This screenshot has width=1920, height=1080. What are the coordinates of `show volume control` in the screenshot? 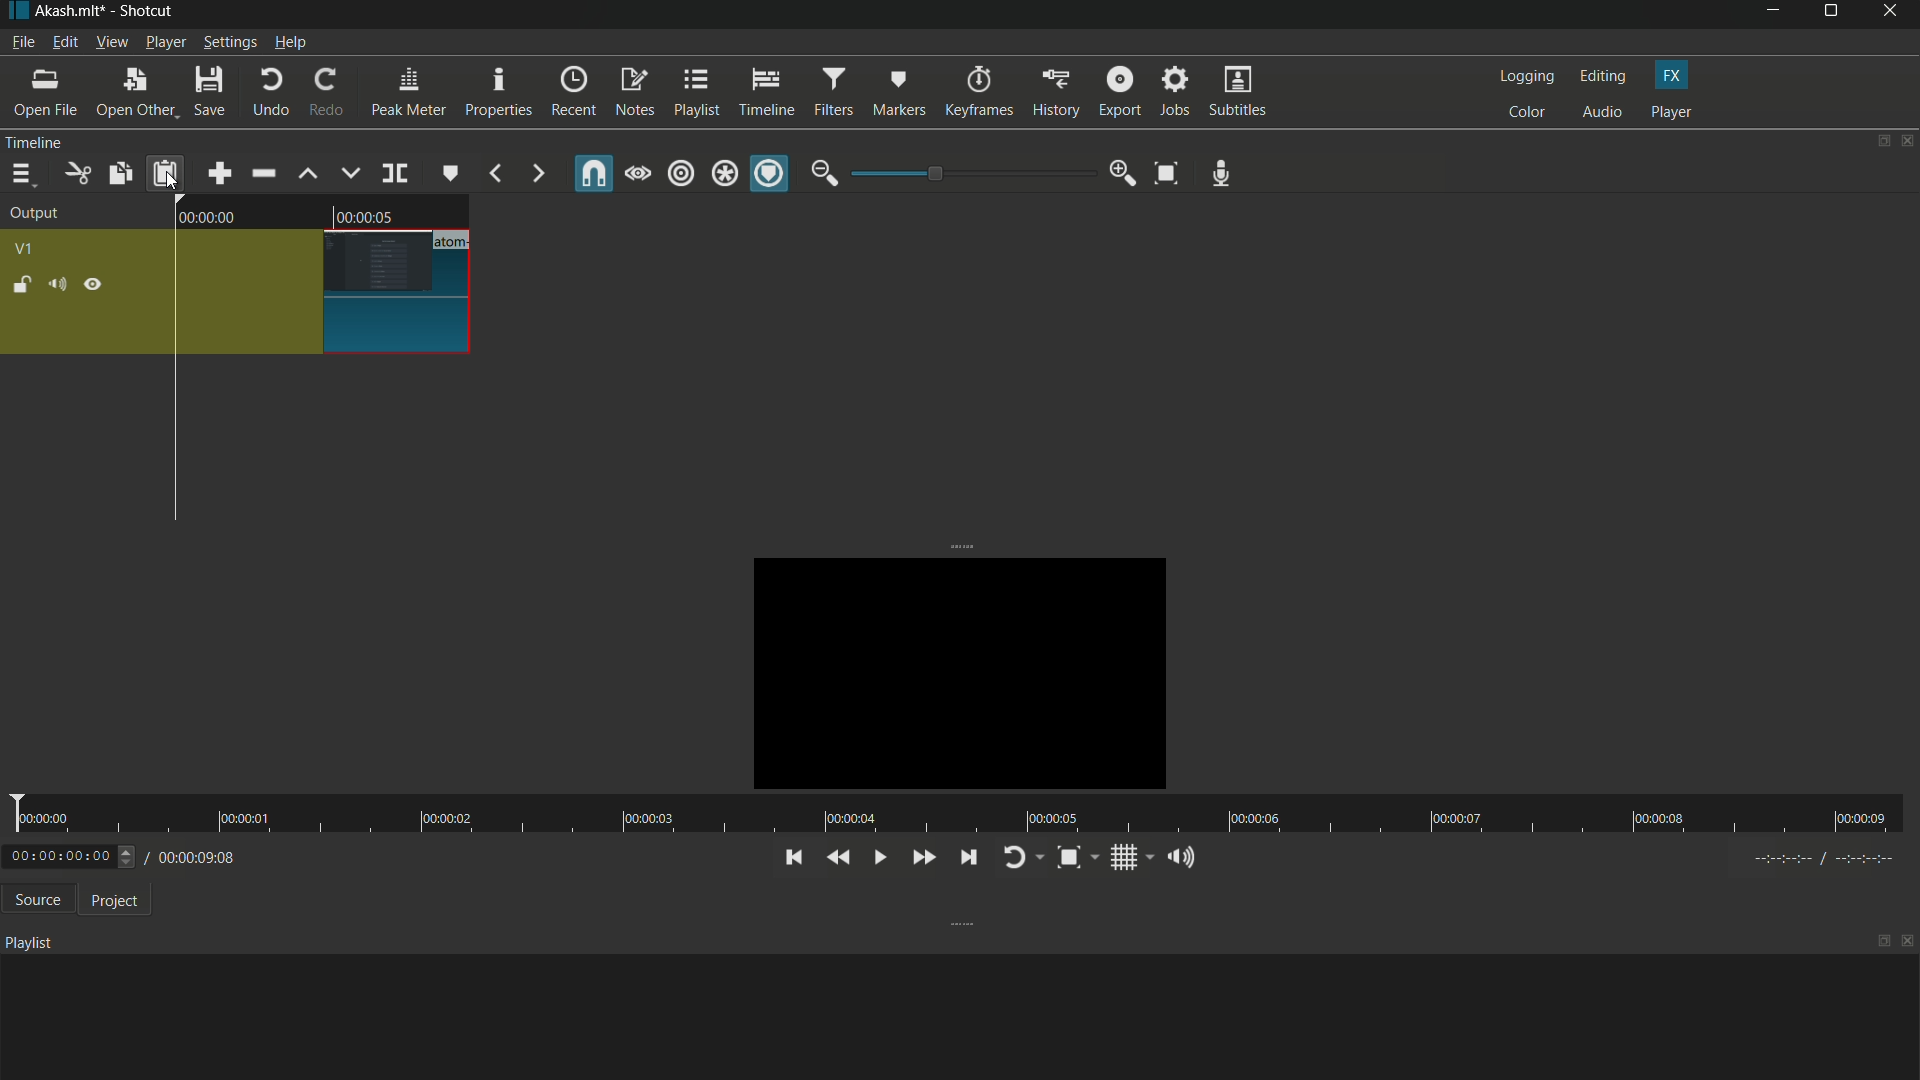 It's located at (1185, 856).